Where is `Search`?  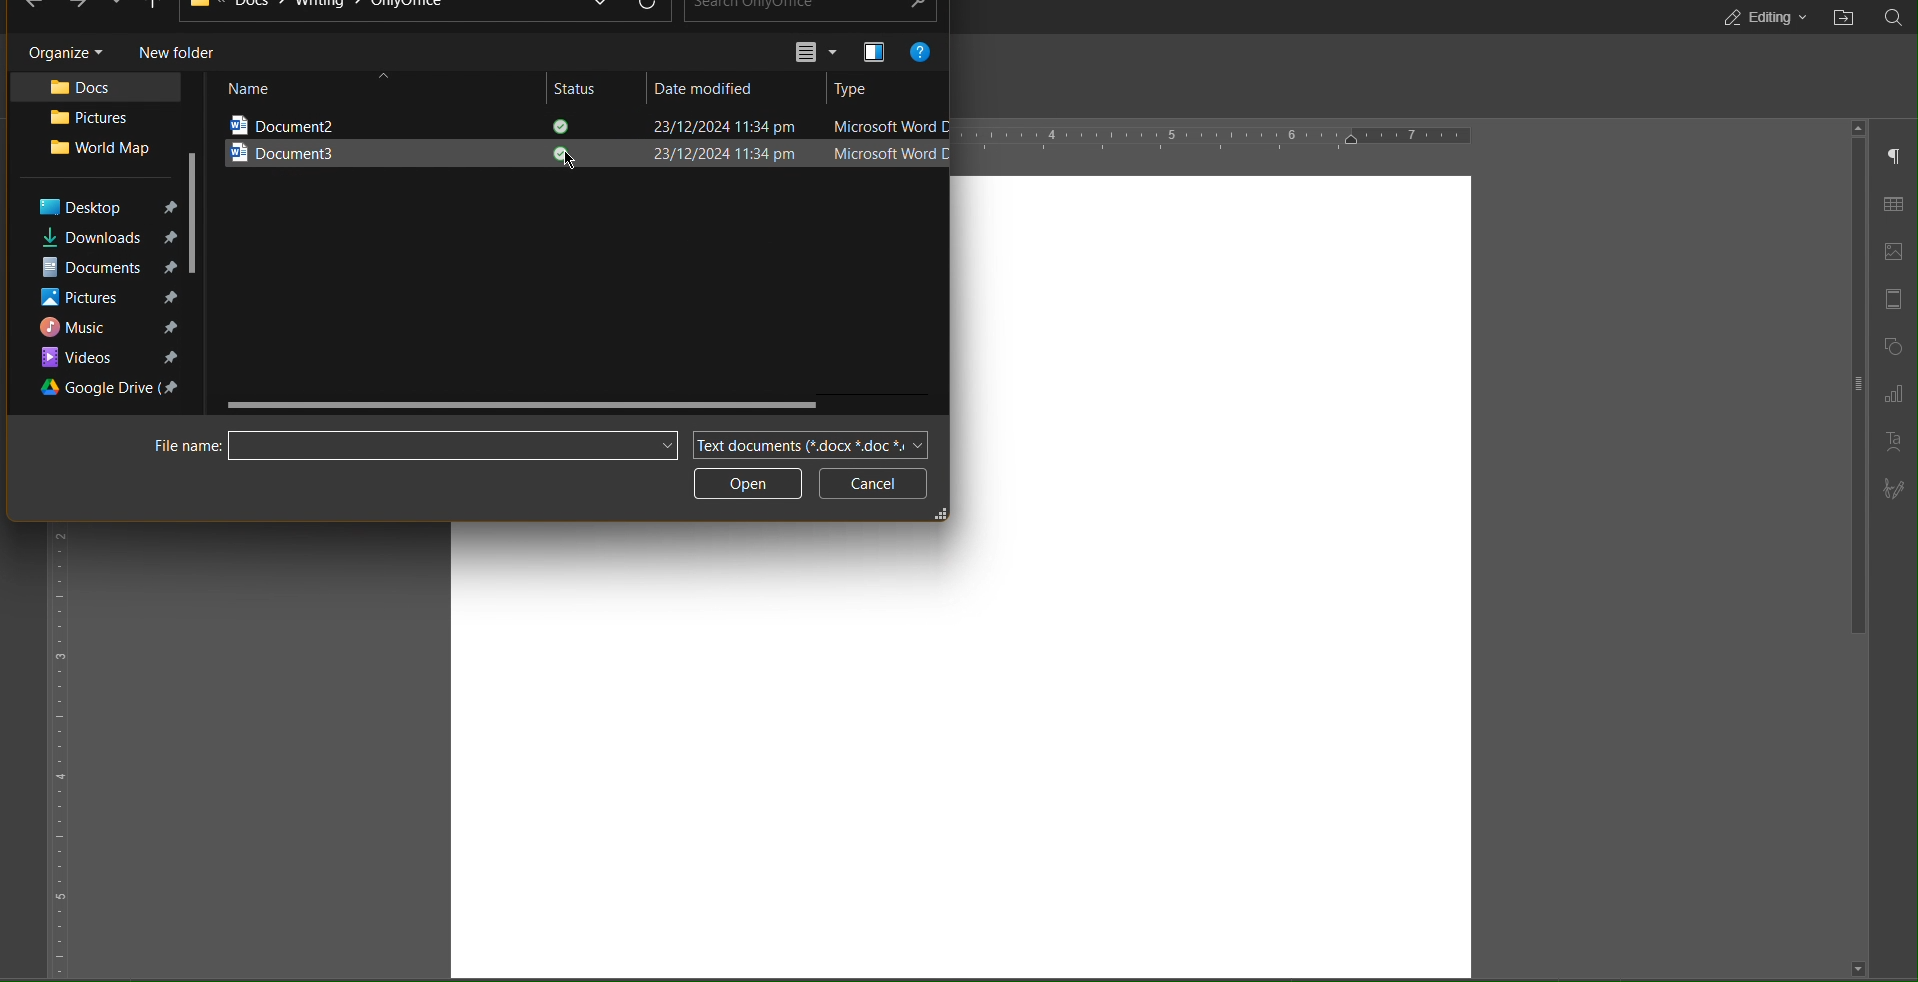 Search is located at coordinates (1895, 18).